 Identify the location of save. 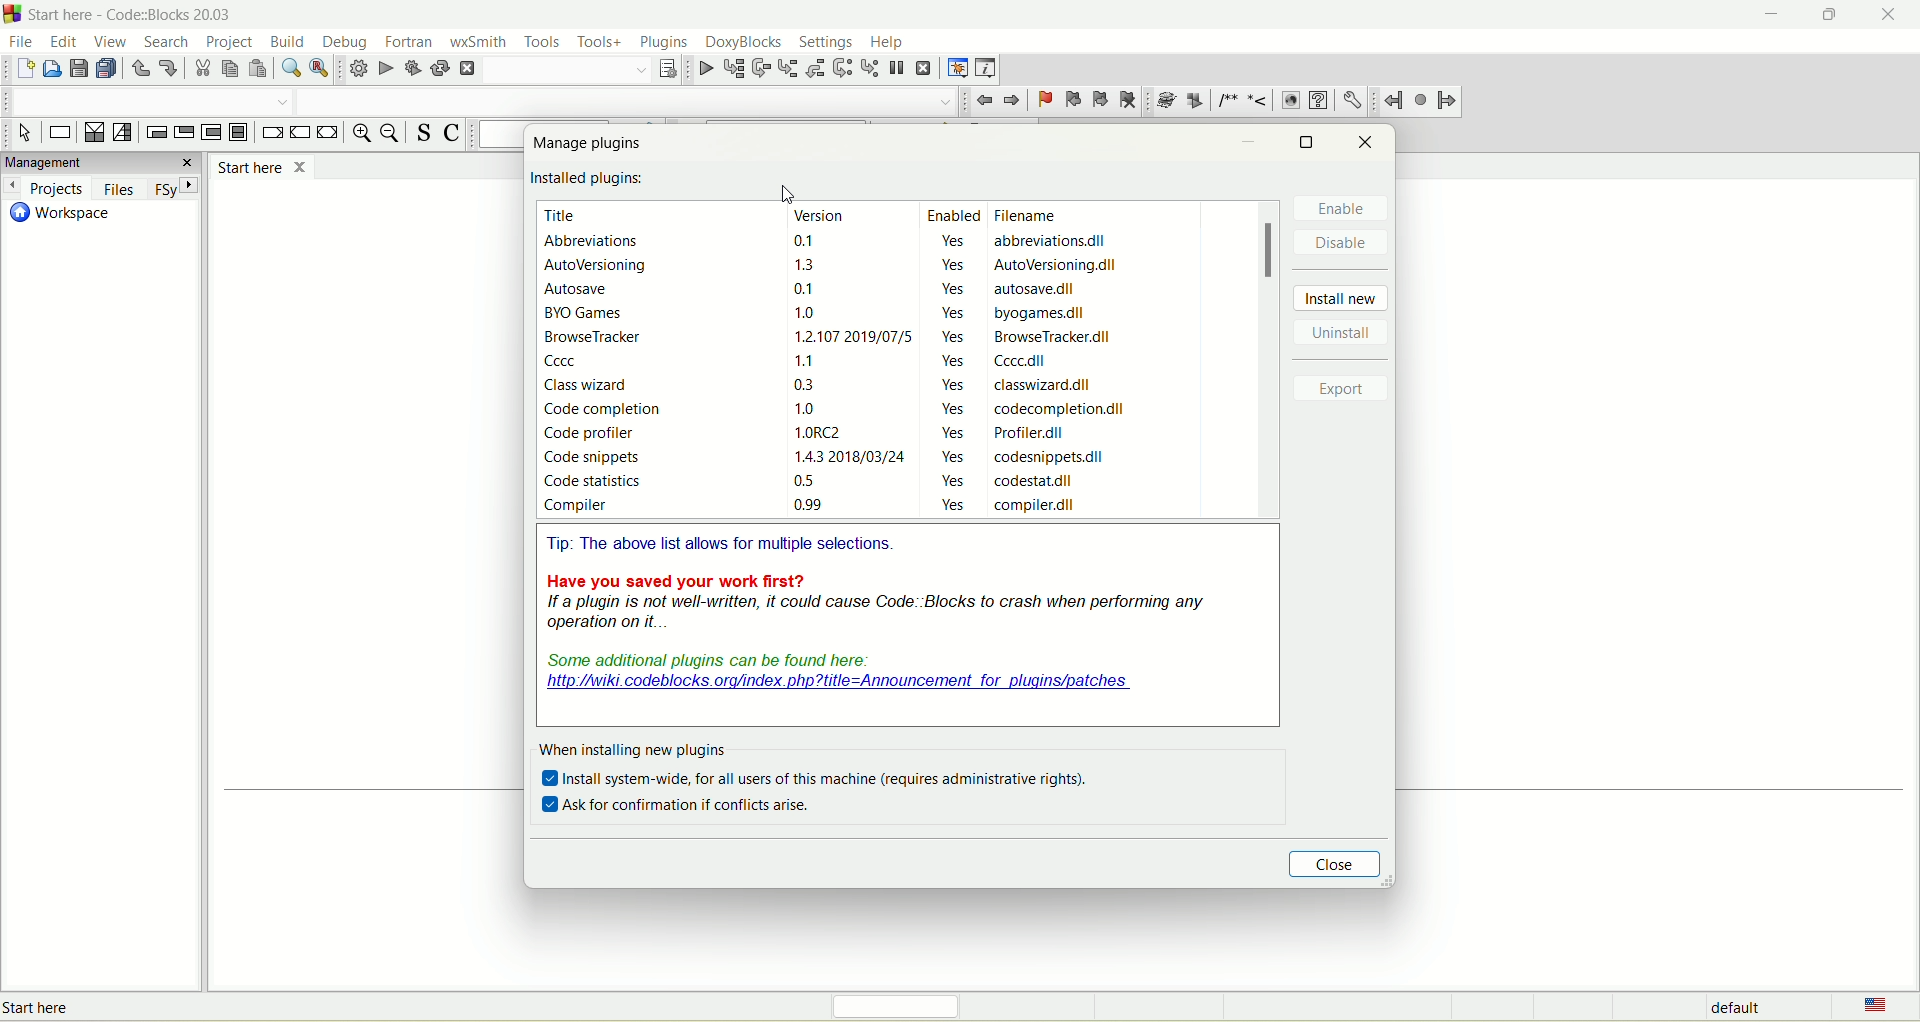
(76, 69).